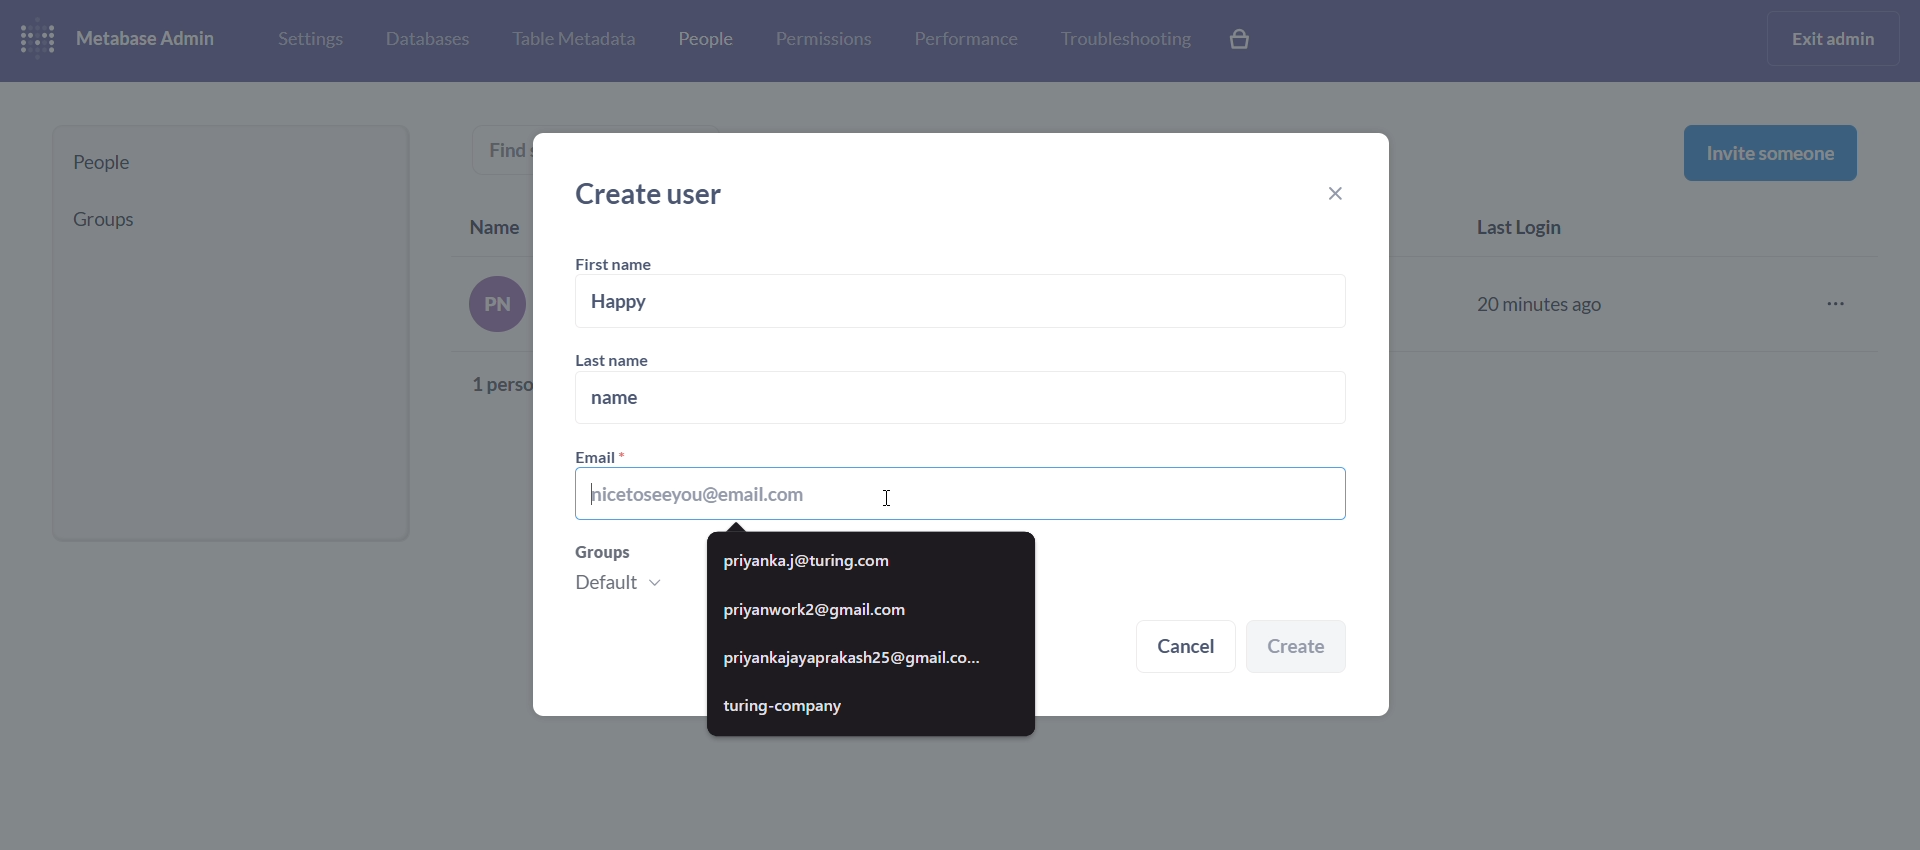 The image size is (1920, 850). I want to click on cancel, so click(1186, 649).